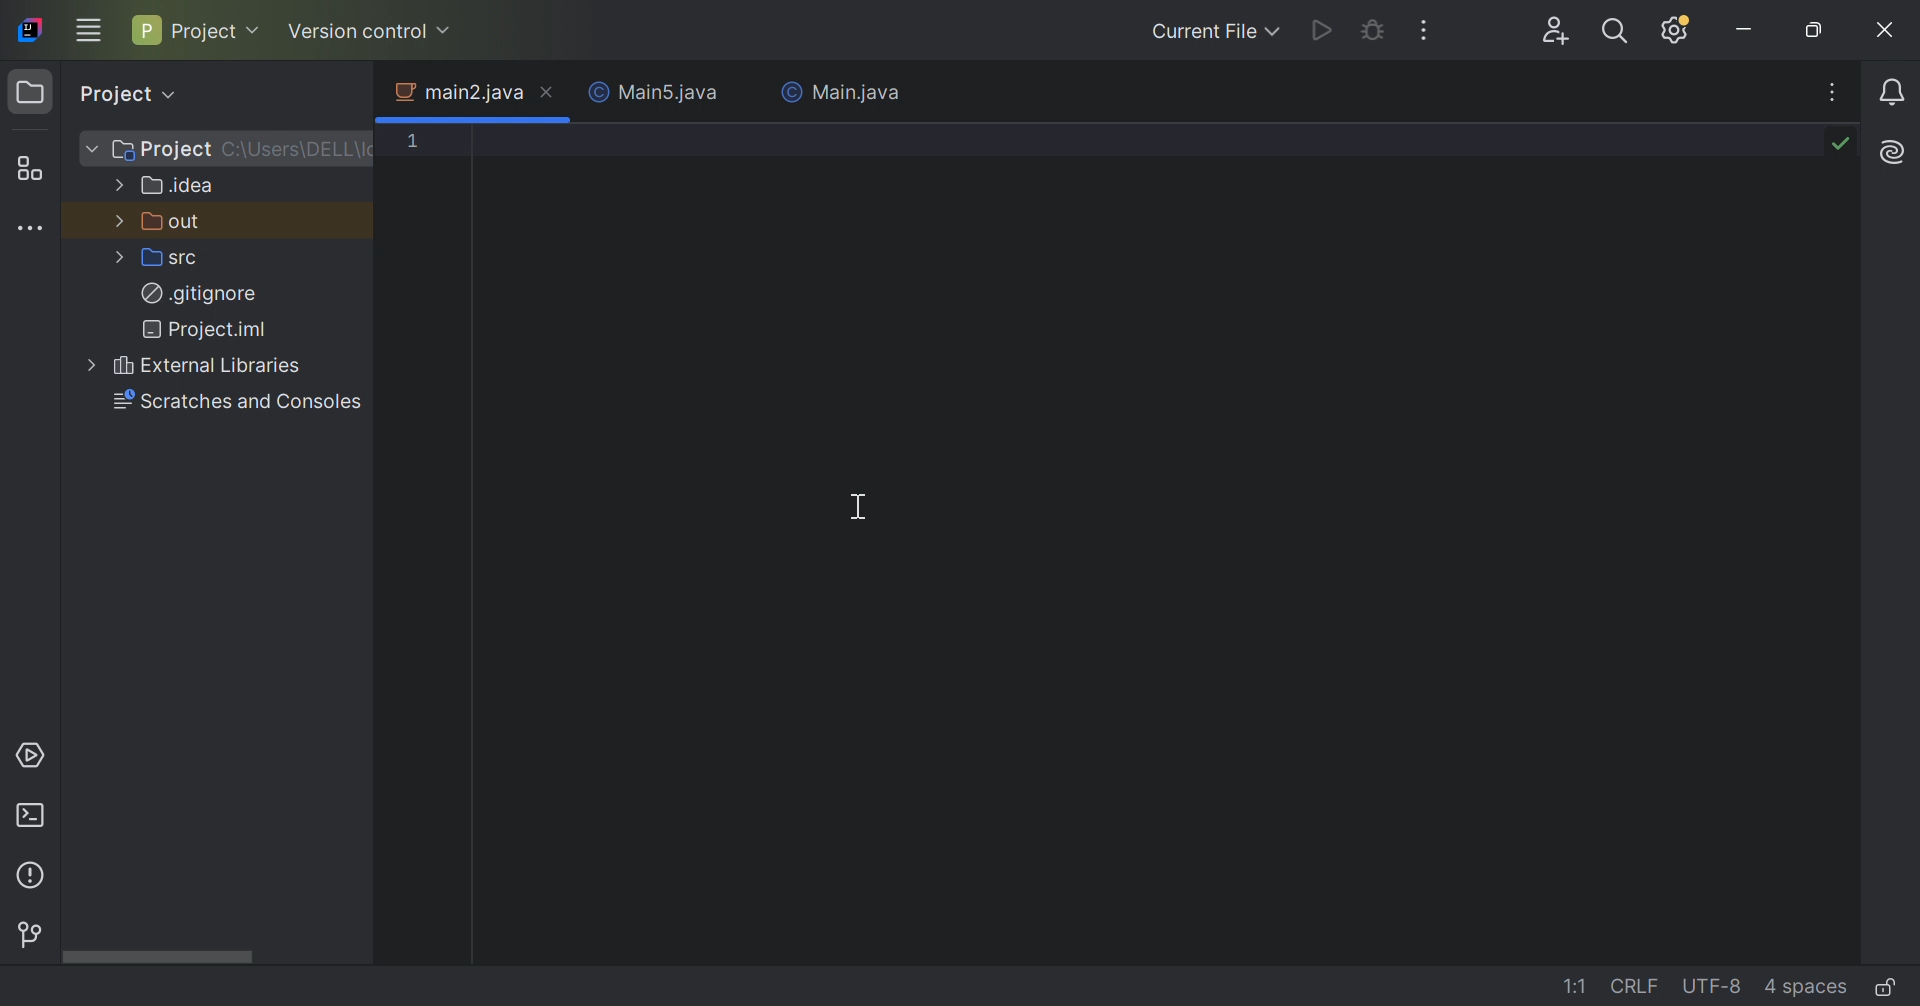  I want to click on More actions, so click(1426, 32).